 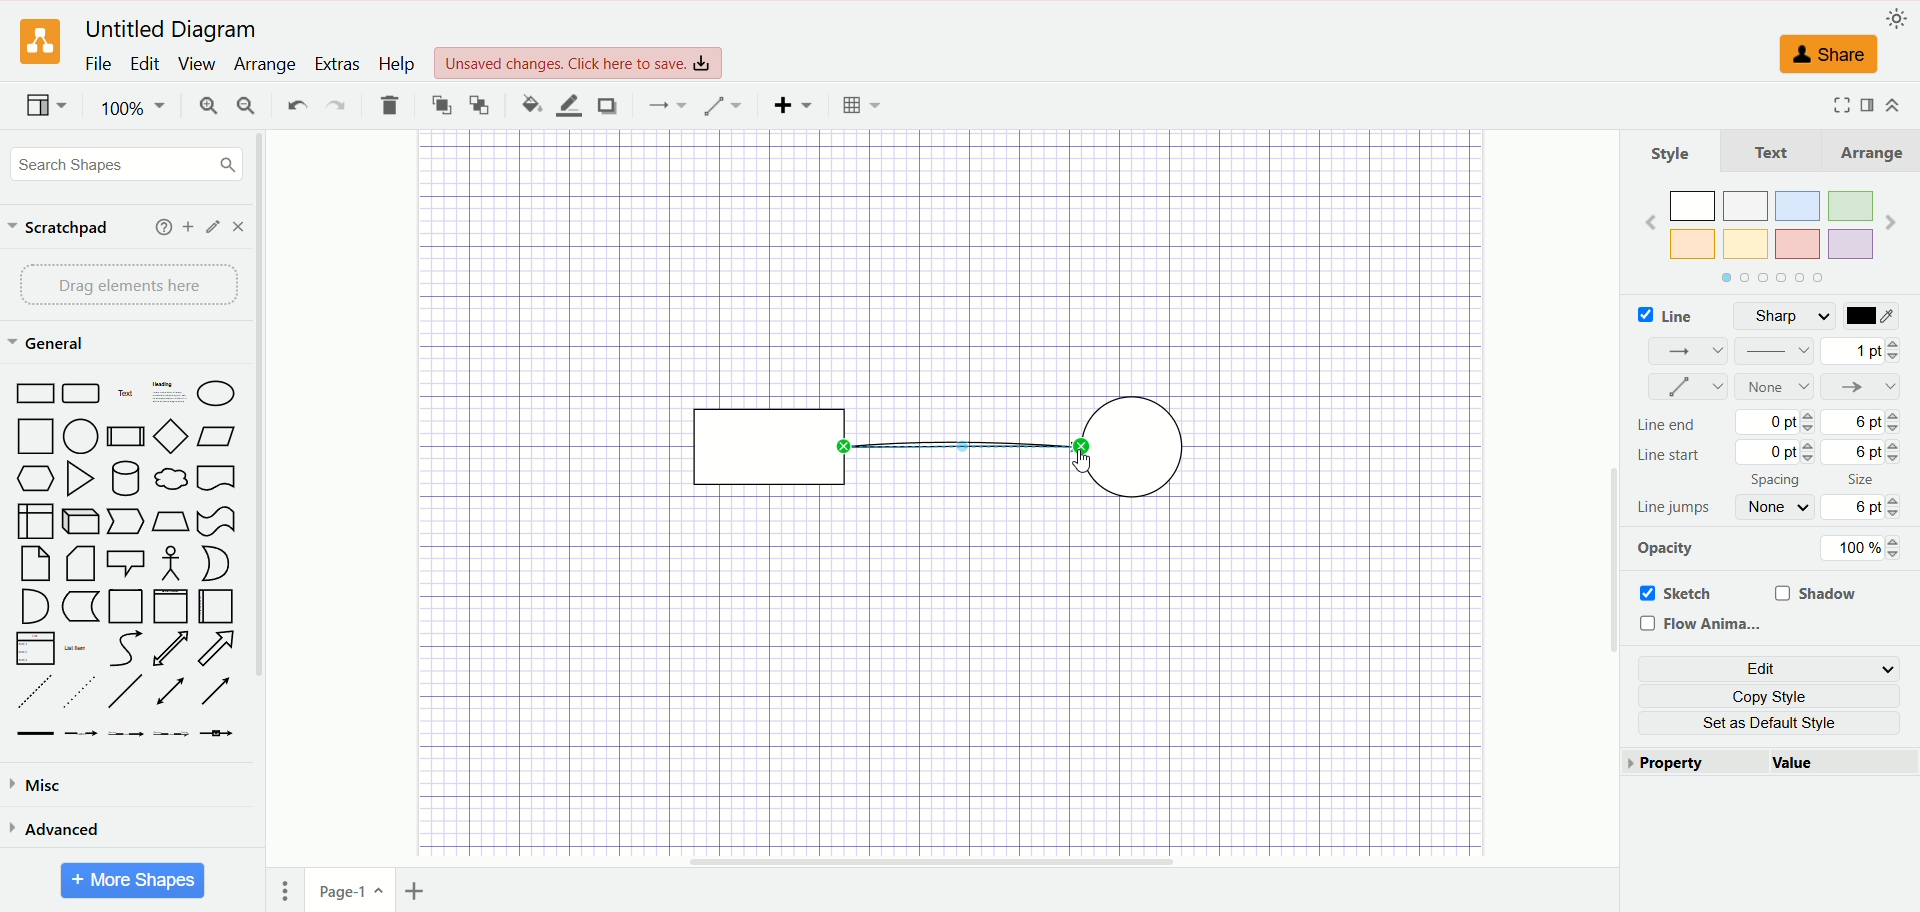 I want to click on insert, so click(x=793, y=106).